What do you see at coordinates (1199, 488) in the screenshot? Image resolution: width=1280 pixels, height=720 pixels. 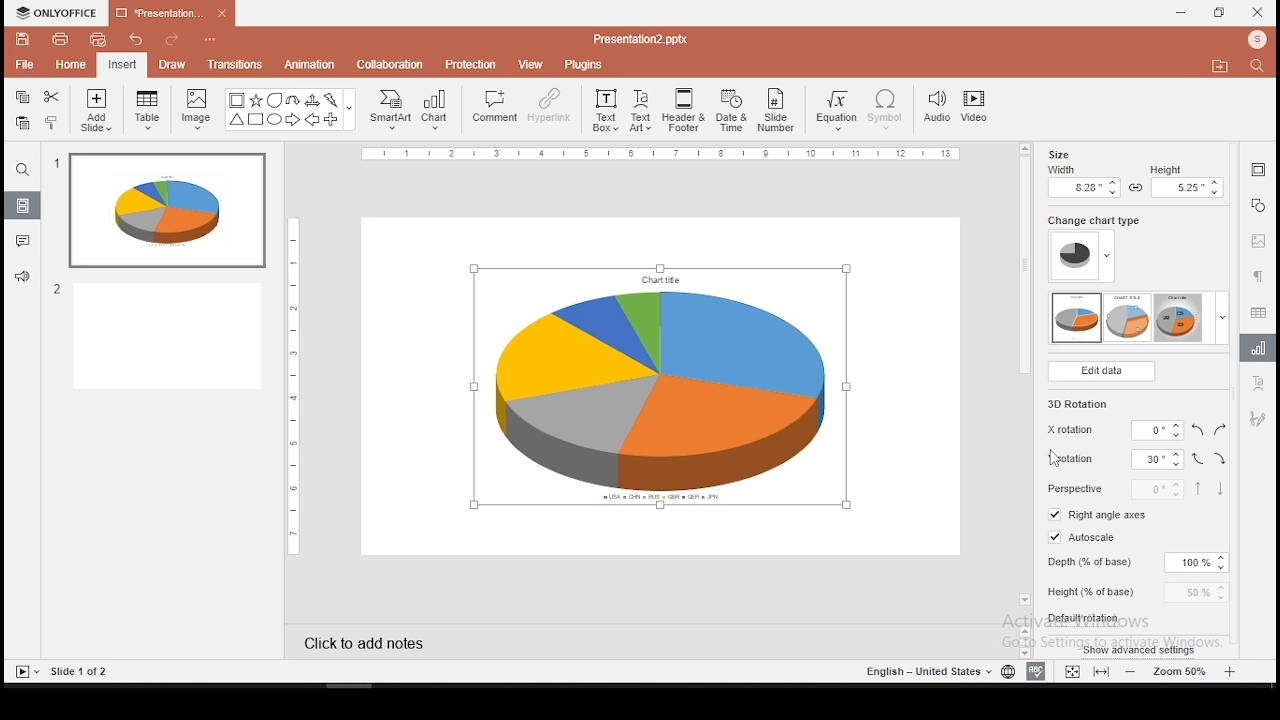 I see `up` at bounding box center [1199, 488].